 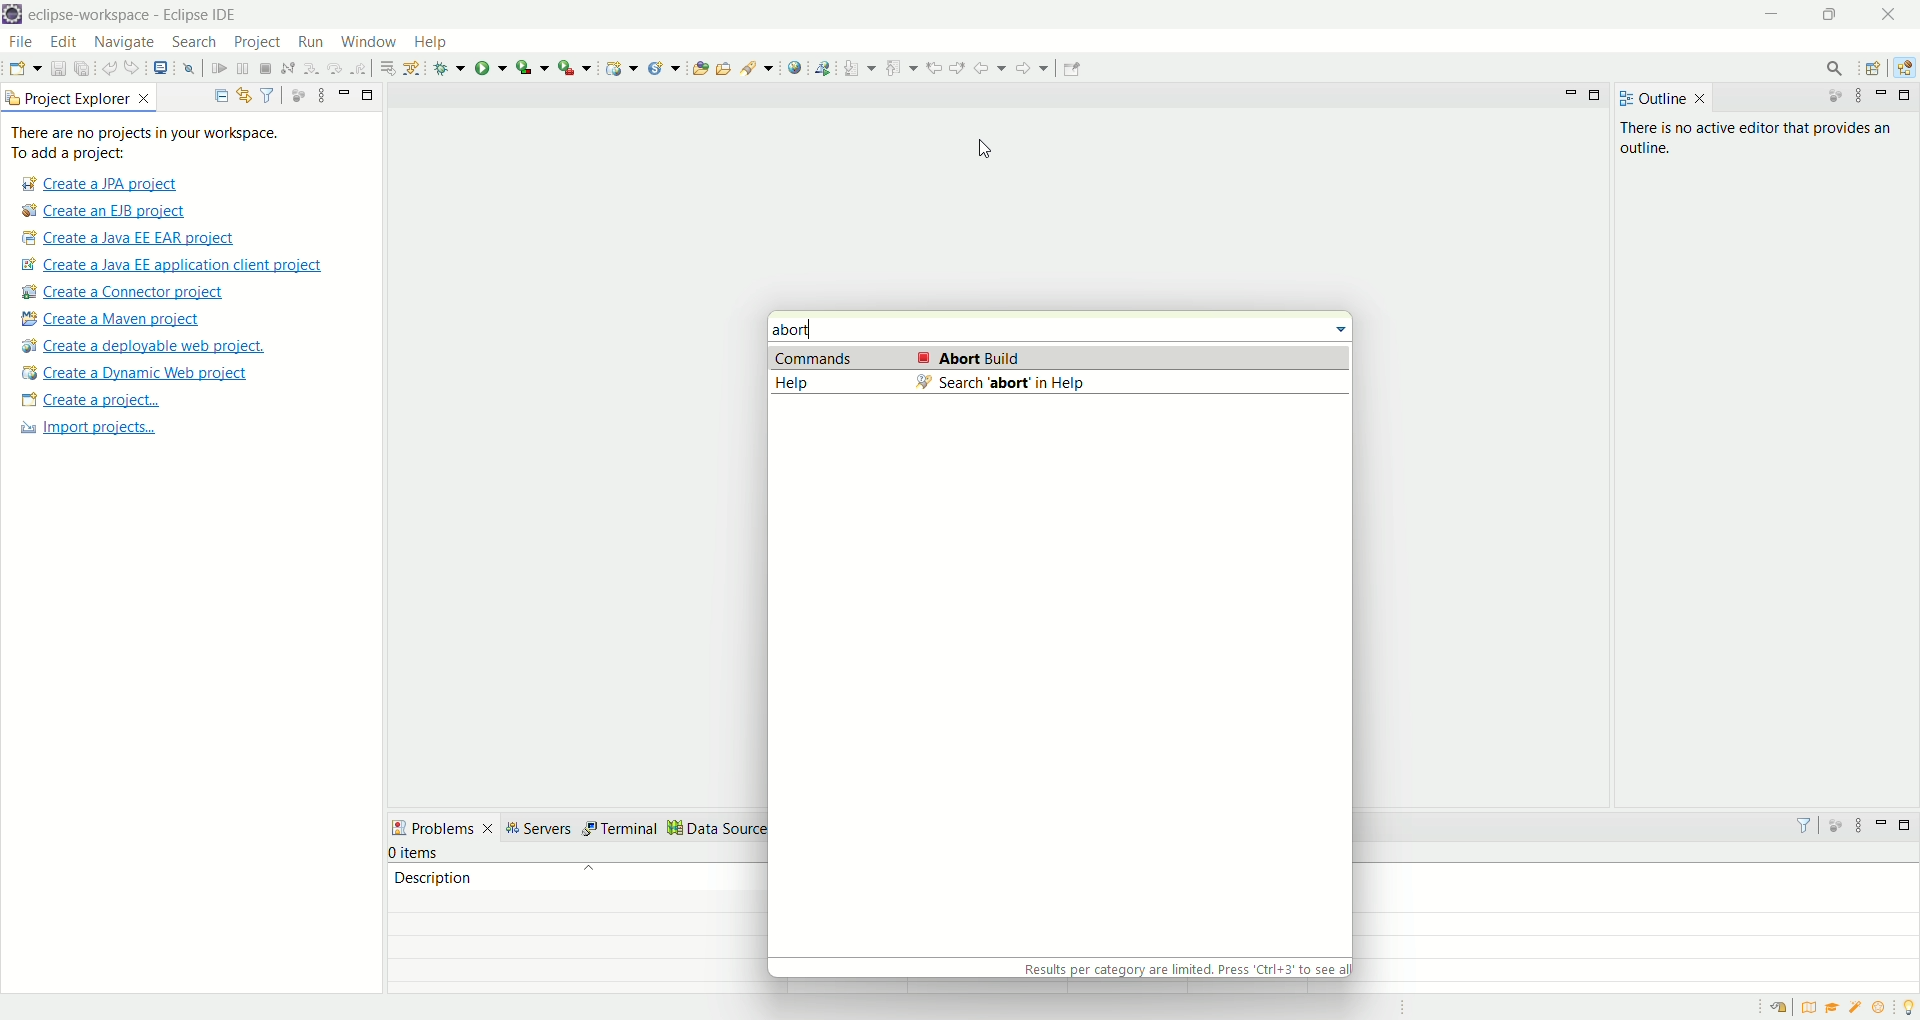 What do you see at coordinates (333, 69) in the screenshot?
I see `step over` at bounding box center [333, 69].